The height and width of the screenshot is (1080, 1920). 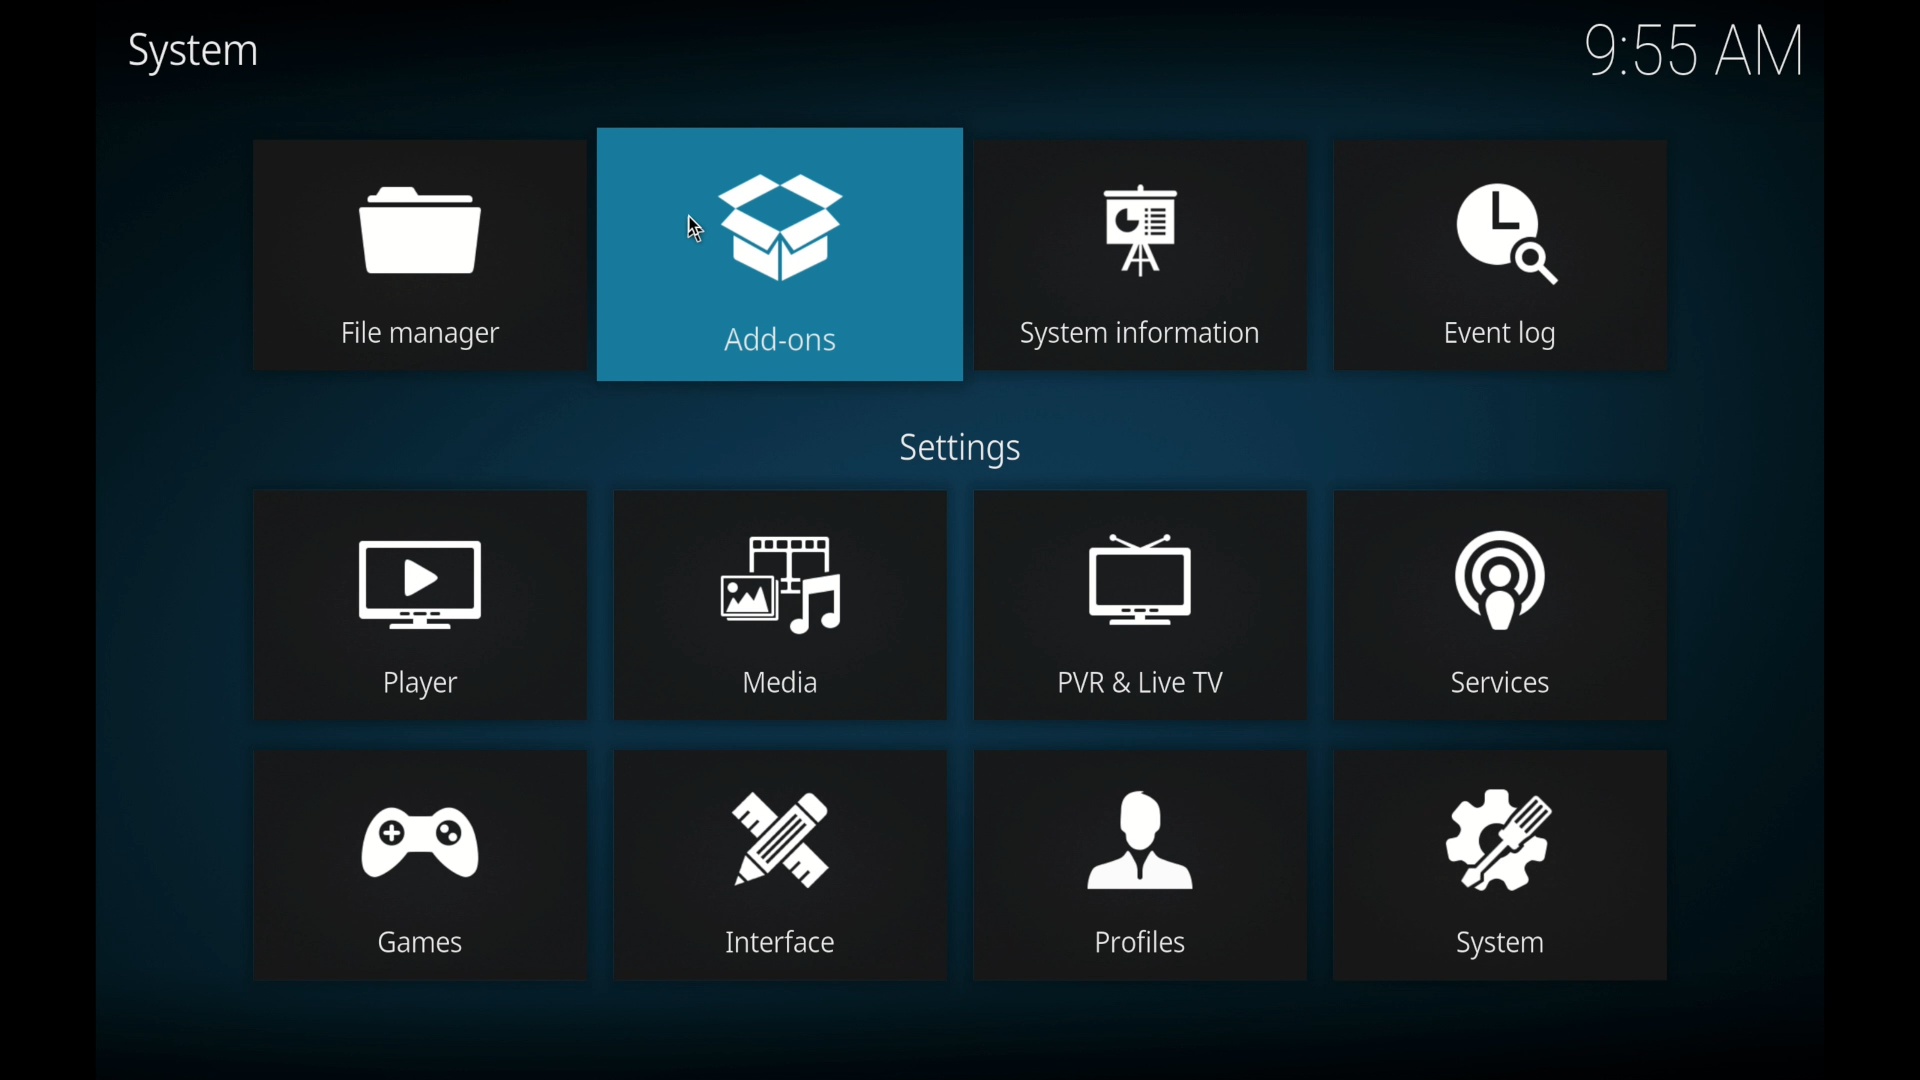 What do you see at coordinates (779, 606) in the screenshot?
I see `media` at bounding box center [779, 606].